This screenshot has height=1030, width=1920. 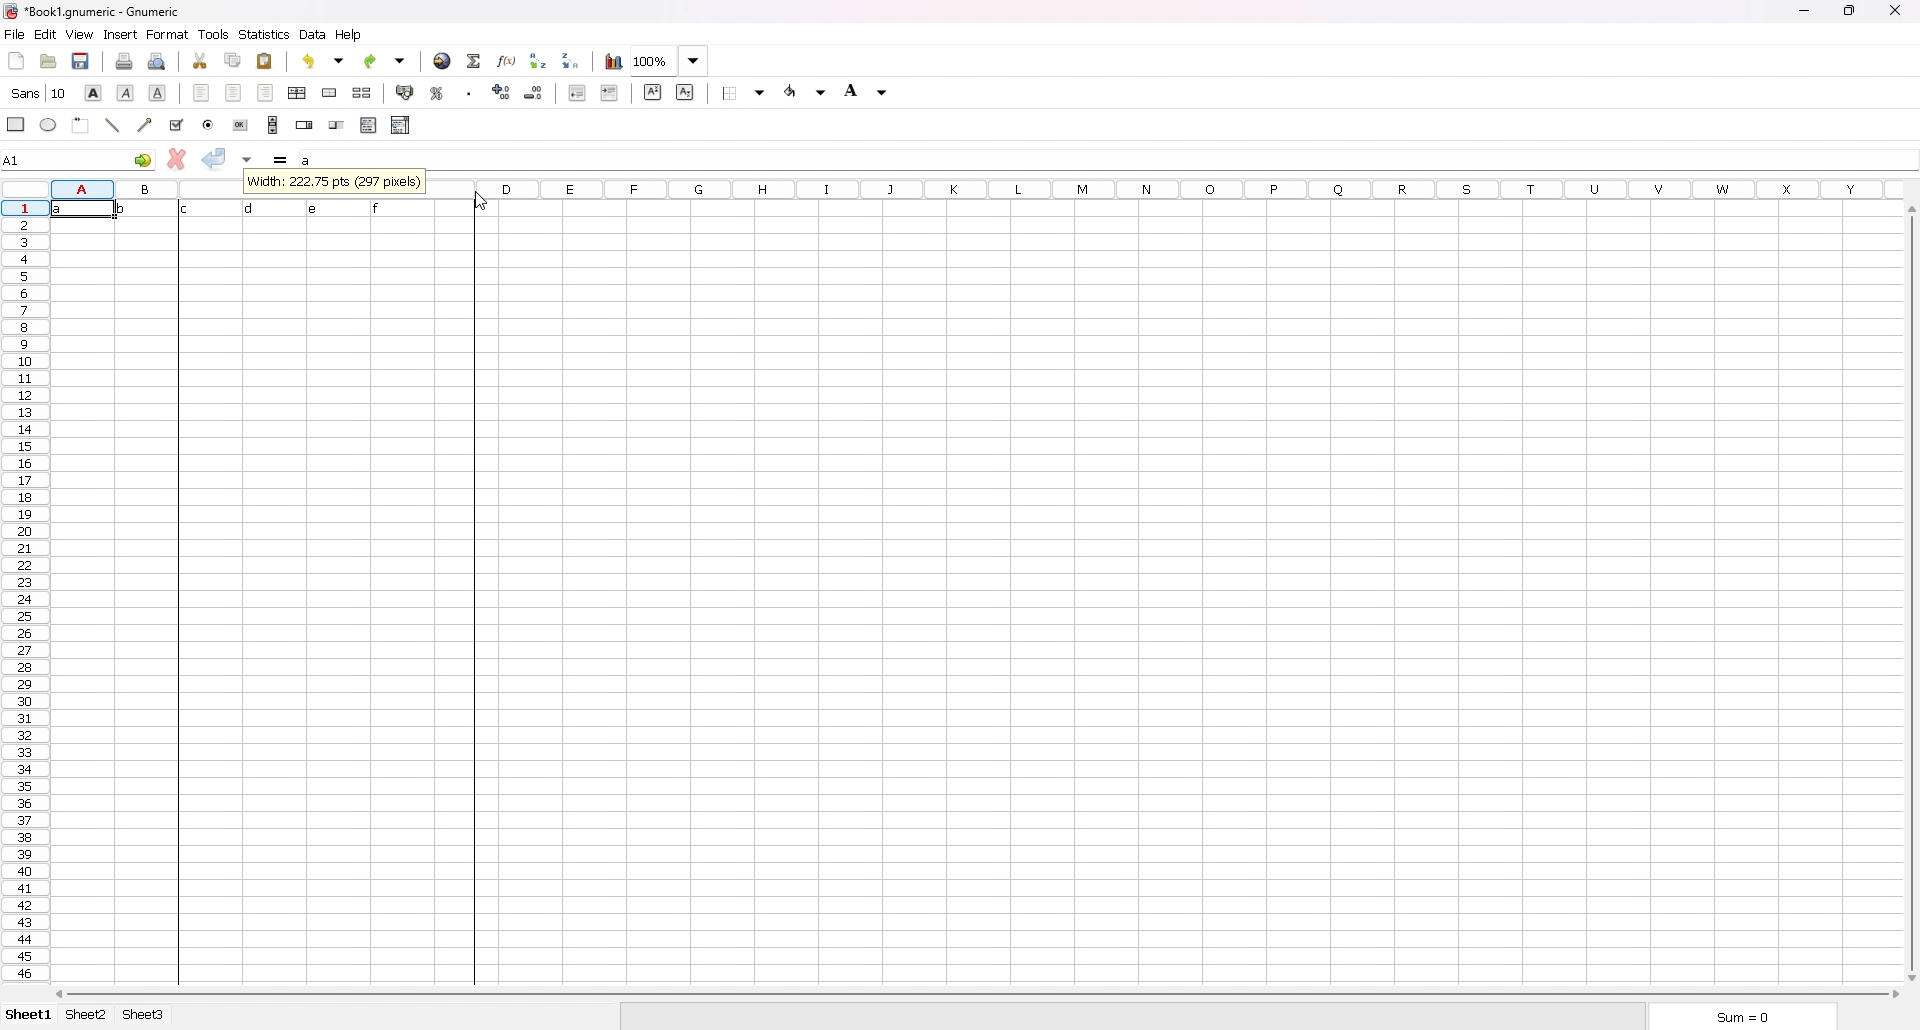 What do you see at coordinates (1106, 159) in the screenshot?
I see `cell input` at bounding box center [1106, 159].